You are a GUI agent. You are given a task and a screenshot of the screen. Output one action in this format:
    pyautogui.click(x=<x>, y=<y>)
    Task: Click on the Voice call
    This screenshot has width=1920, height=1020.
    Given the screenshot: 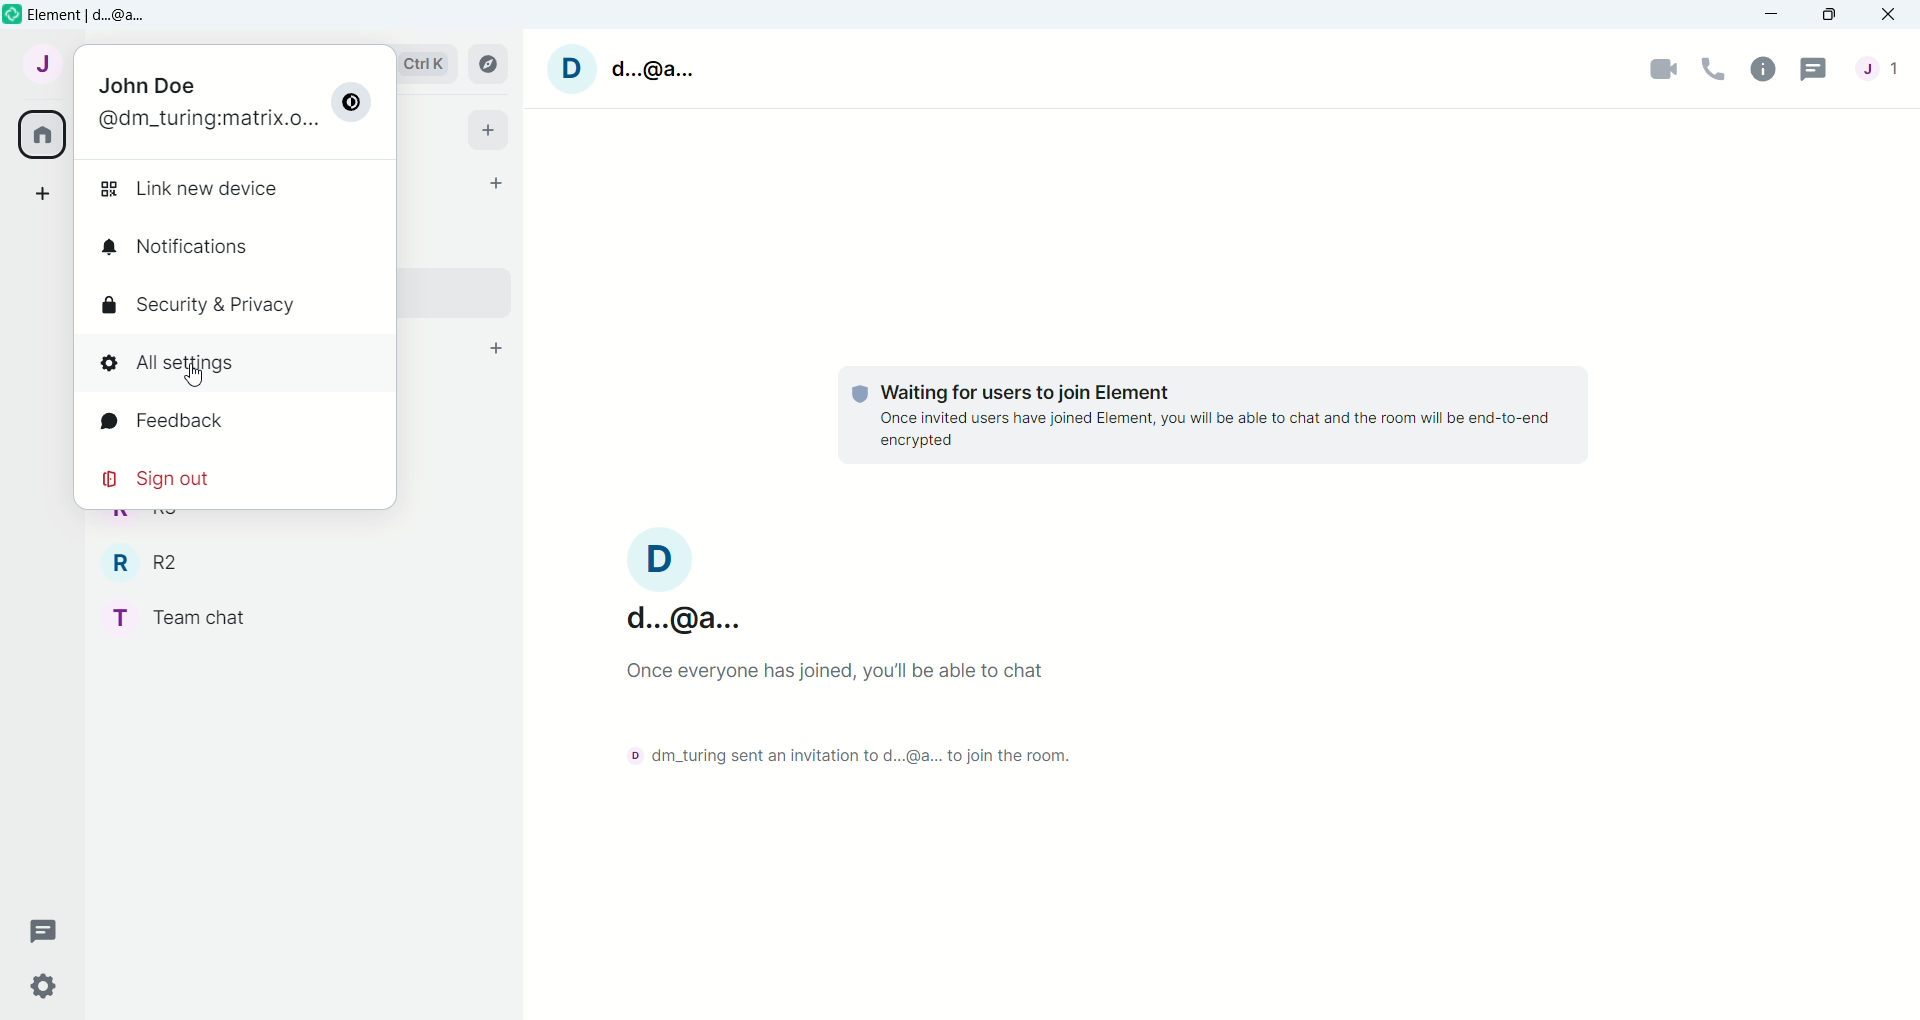 What is the action you would take?
    pyautogui.click(x=1717, y=66)
    